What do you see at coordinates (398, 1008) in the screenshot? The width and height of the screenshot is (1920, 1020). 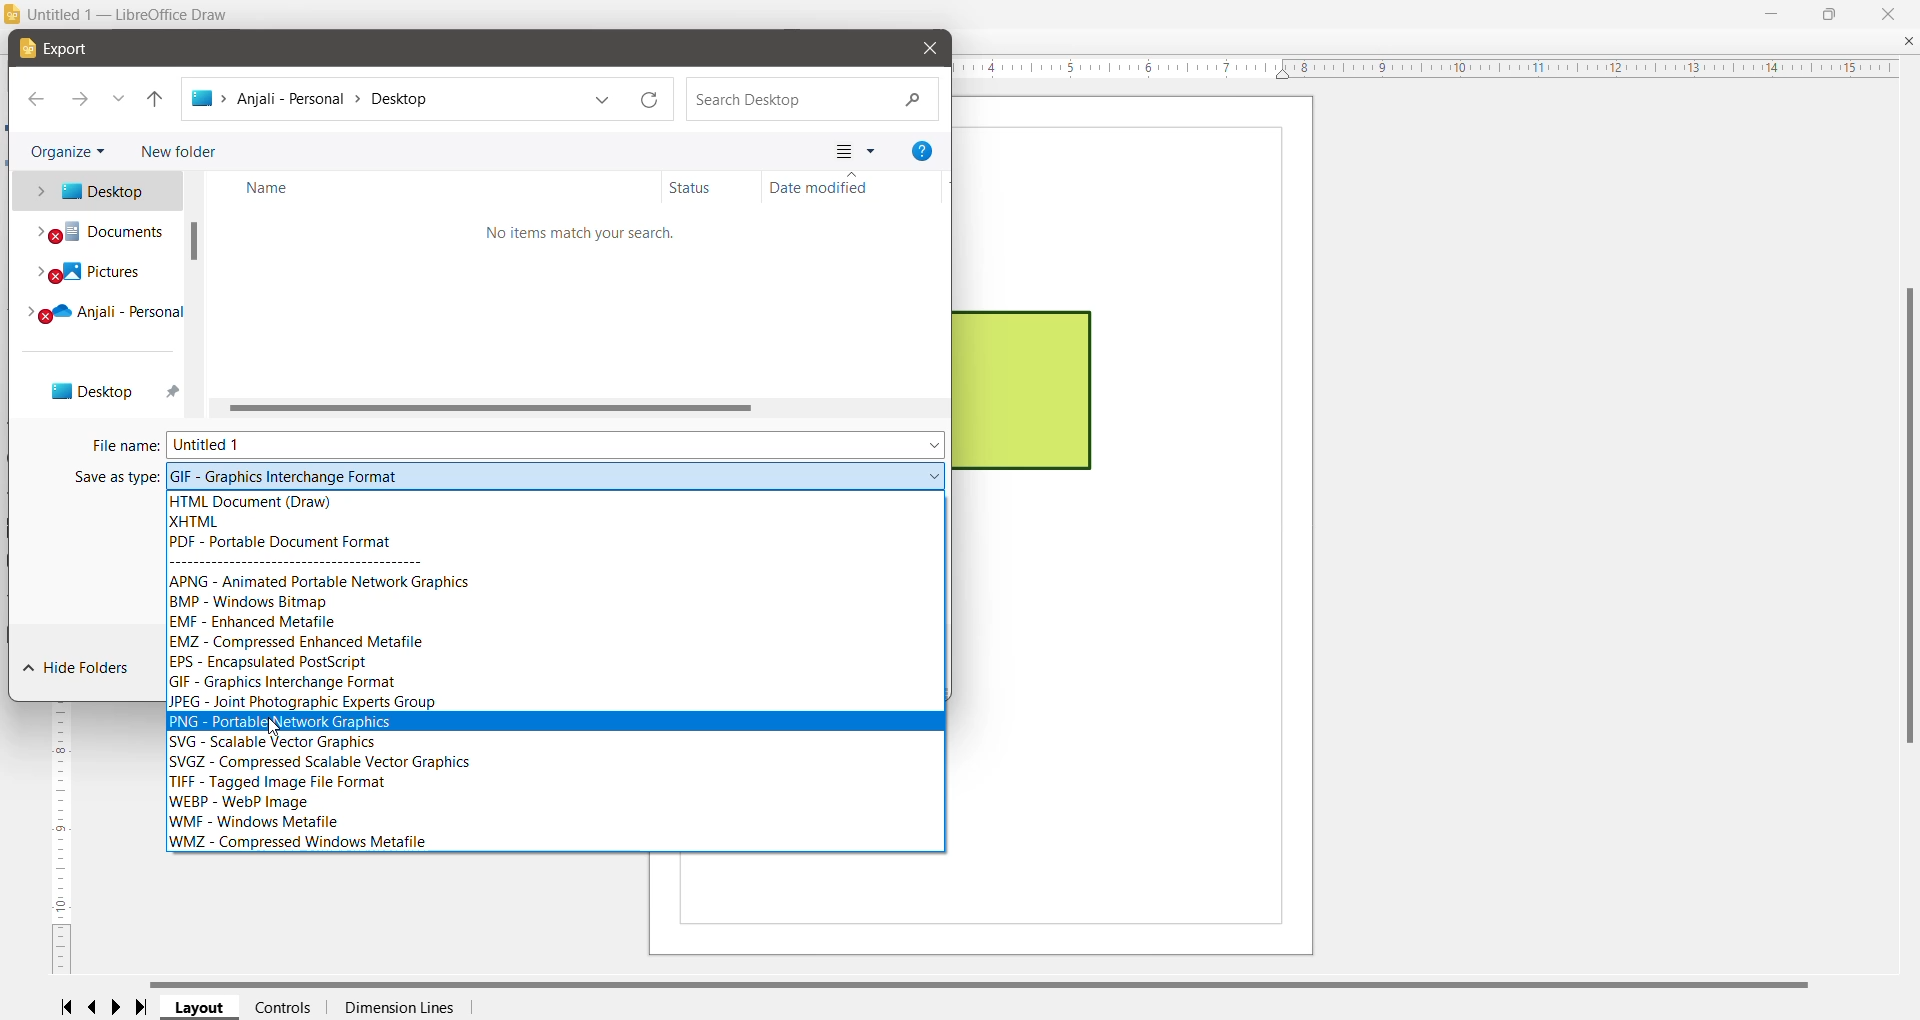 I see `Dimension Lines` at bounding box center [398, 1008].